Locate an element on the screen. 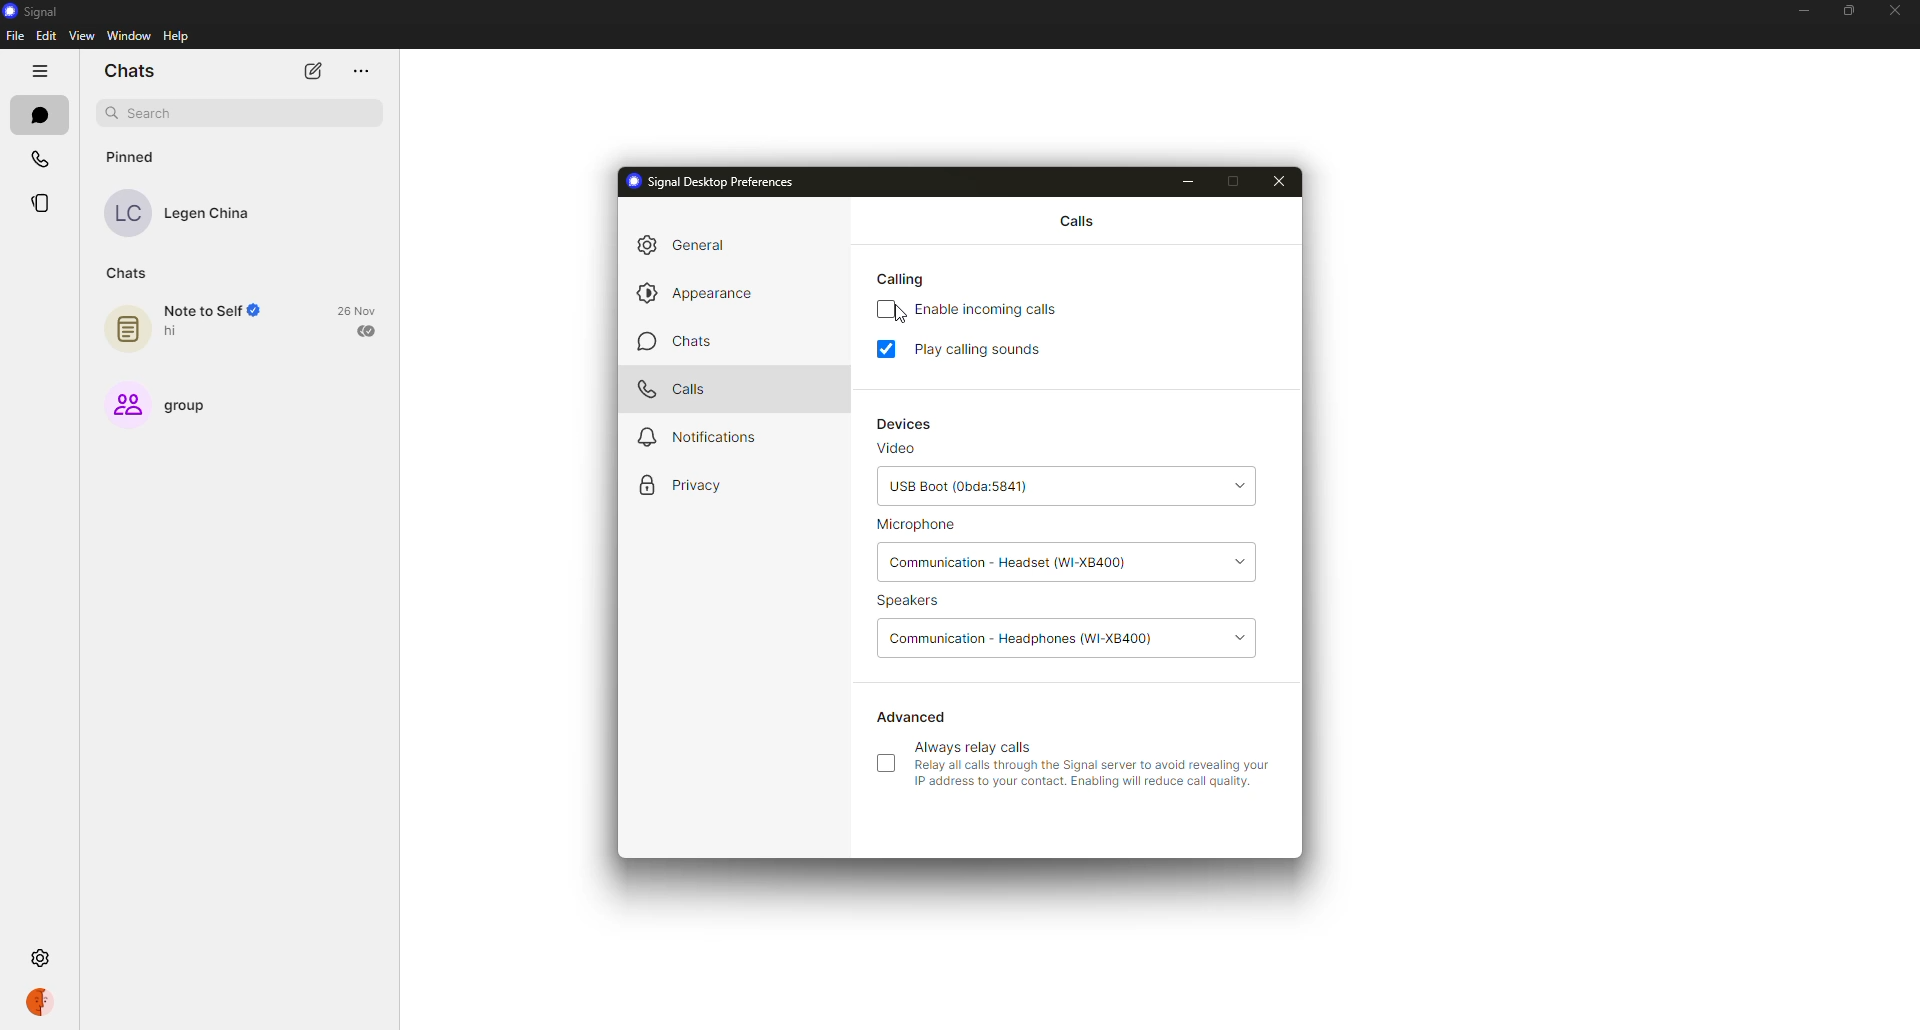 Image resolution: width=1920 pixels, height=1030 pixels. minimize is located at coordinates (1802, 11).